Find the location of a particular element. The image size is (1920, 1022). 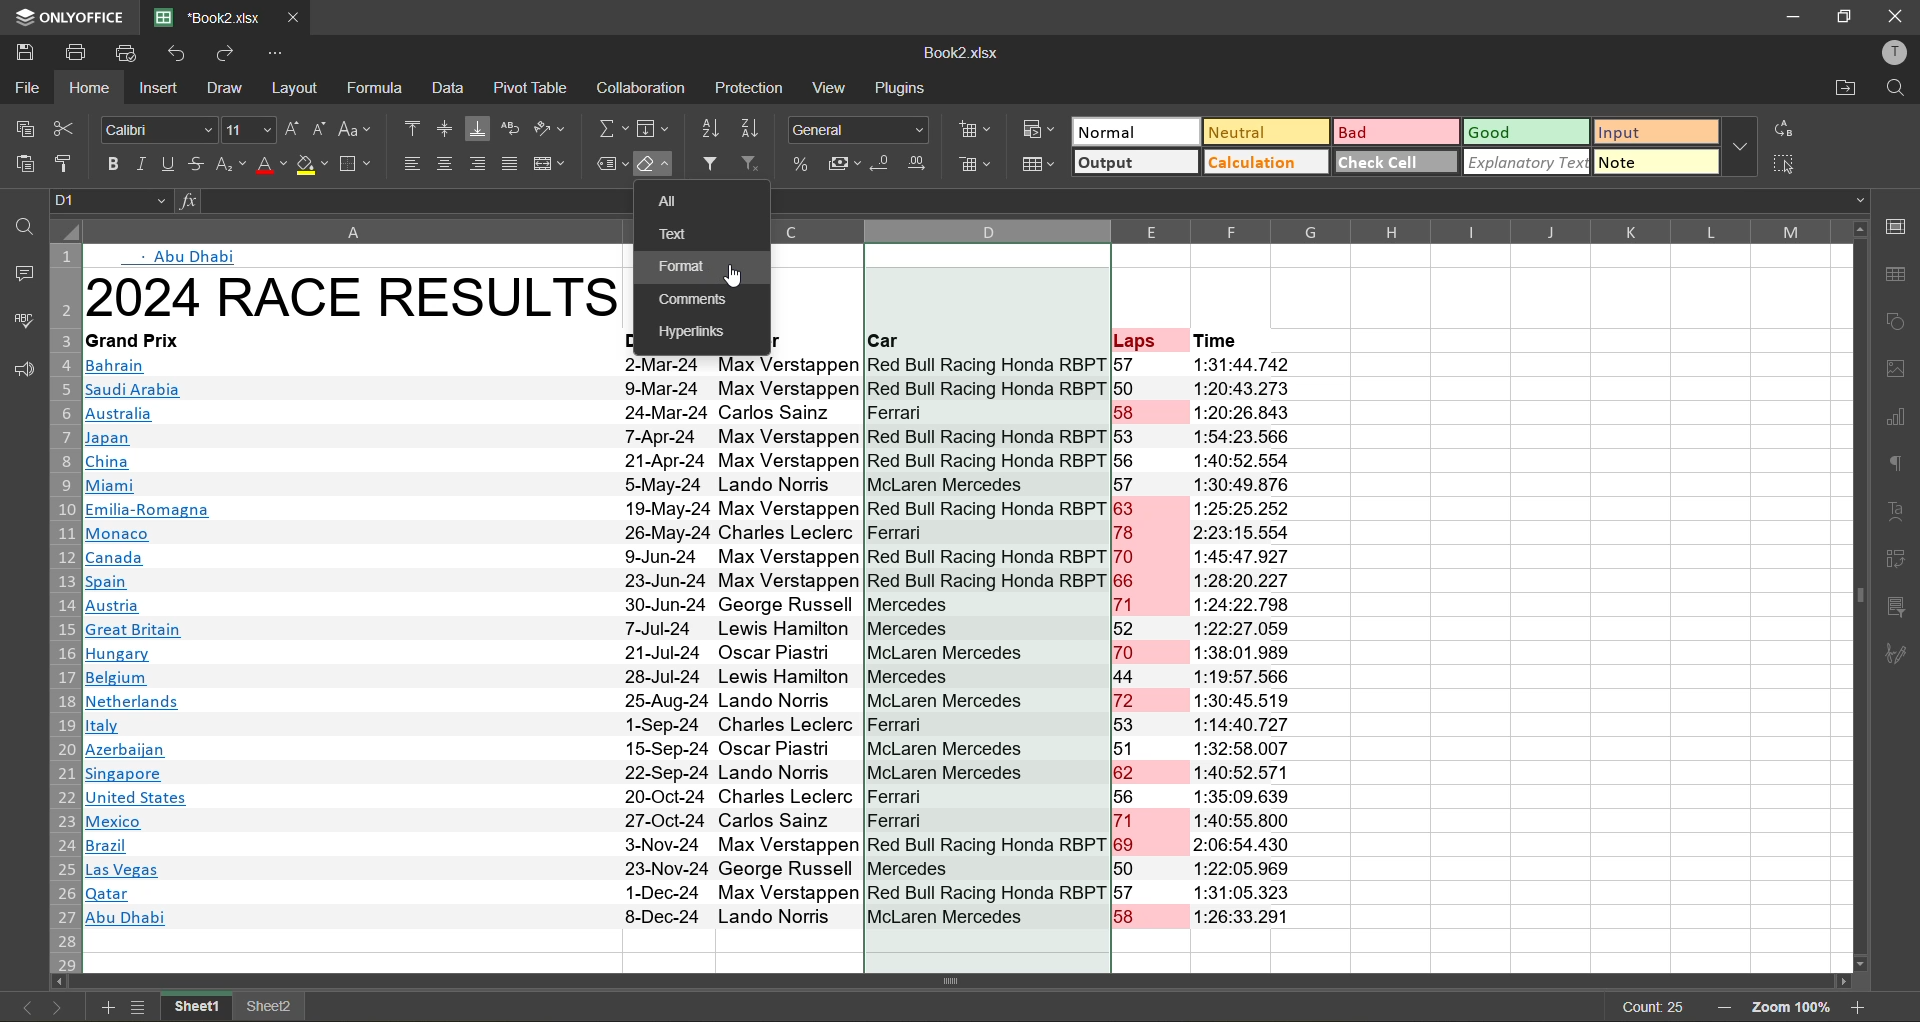

sort descending is located at coordinates (751, 130).